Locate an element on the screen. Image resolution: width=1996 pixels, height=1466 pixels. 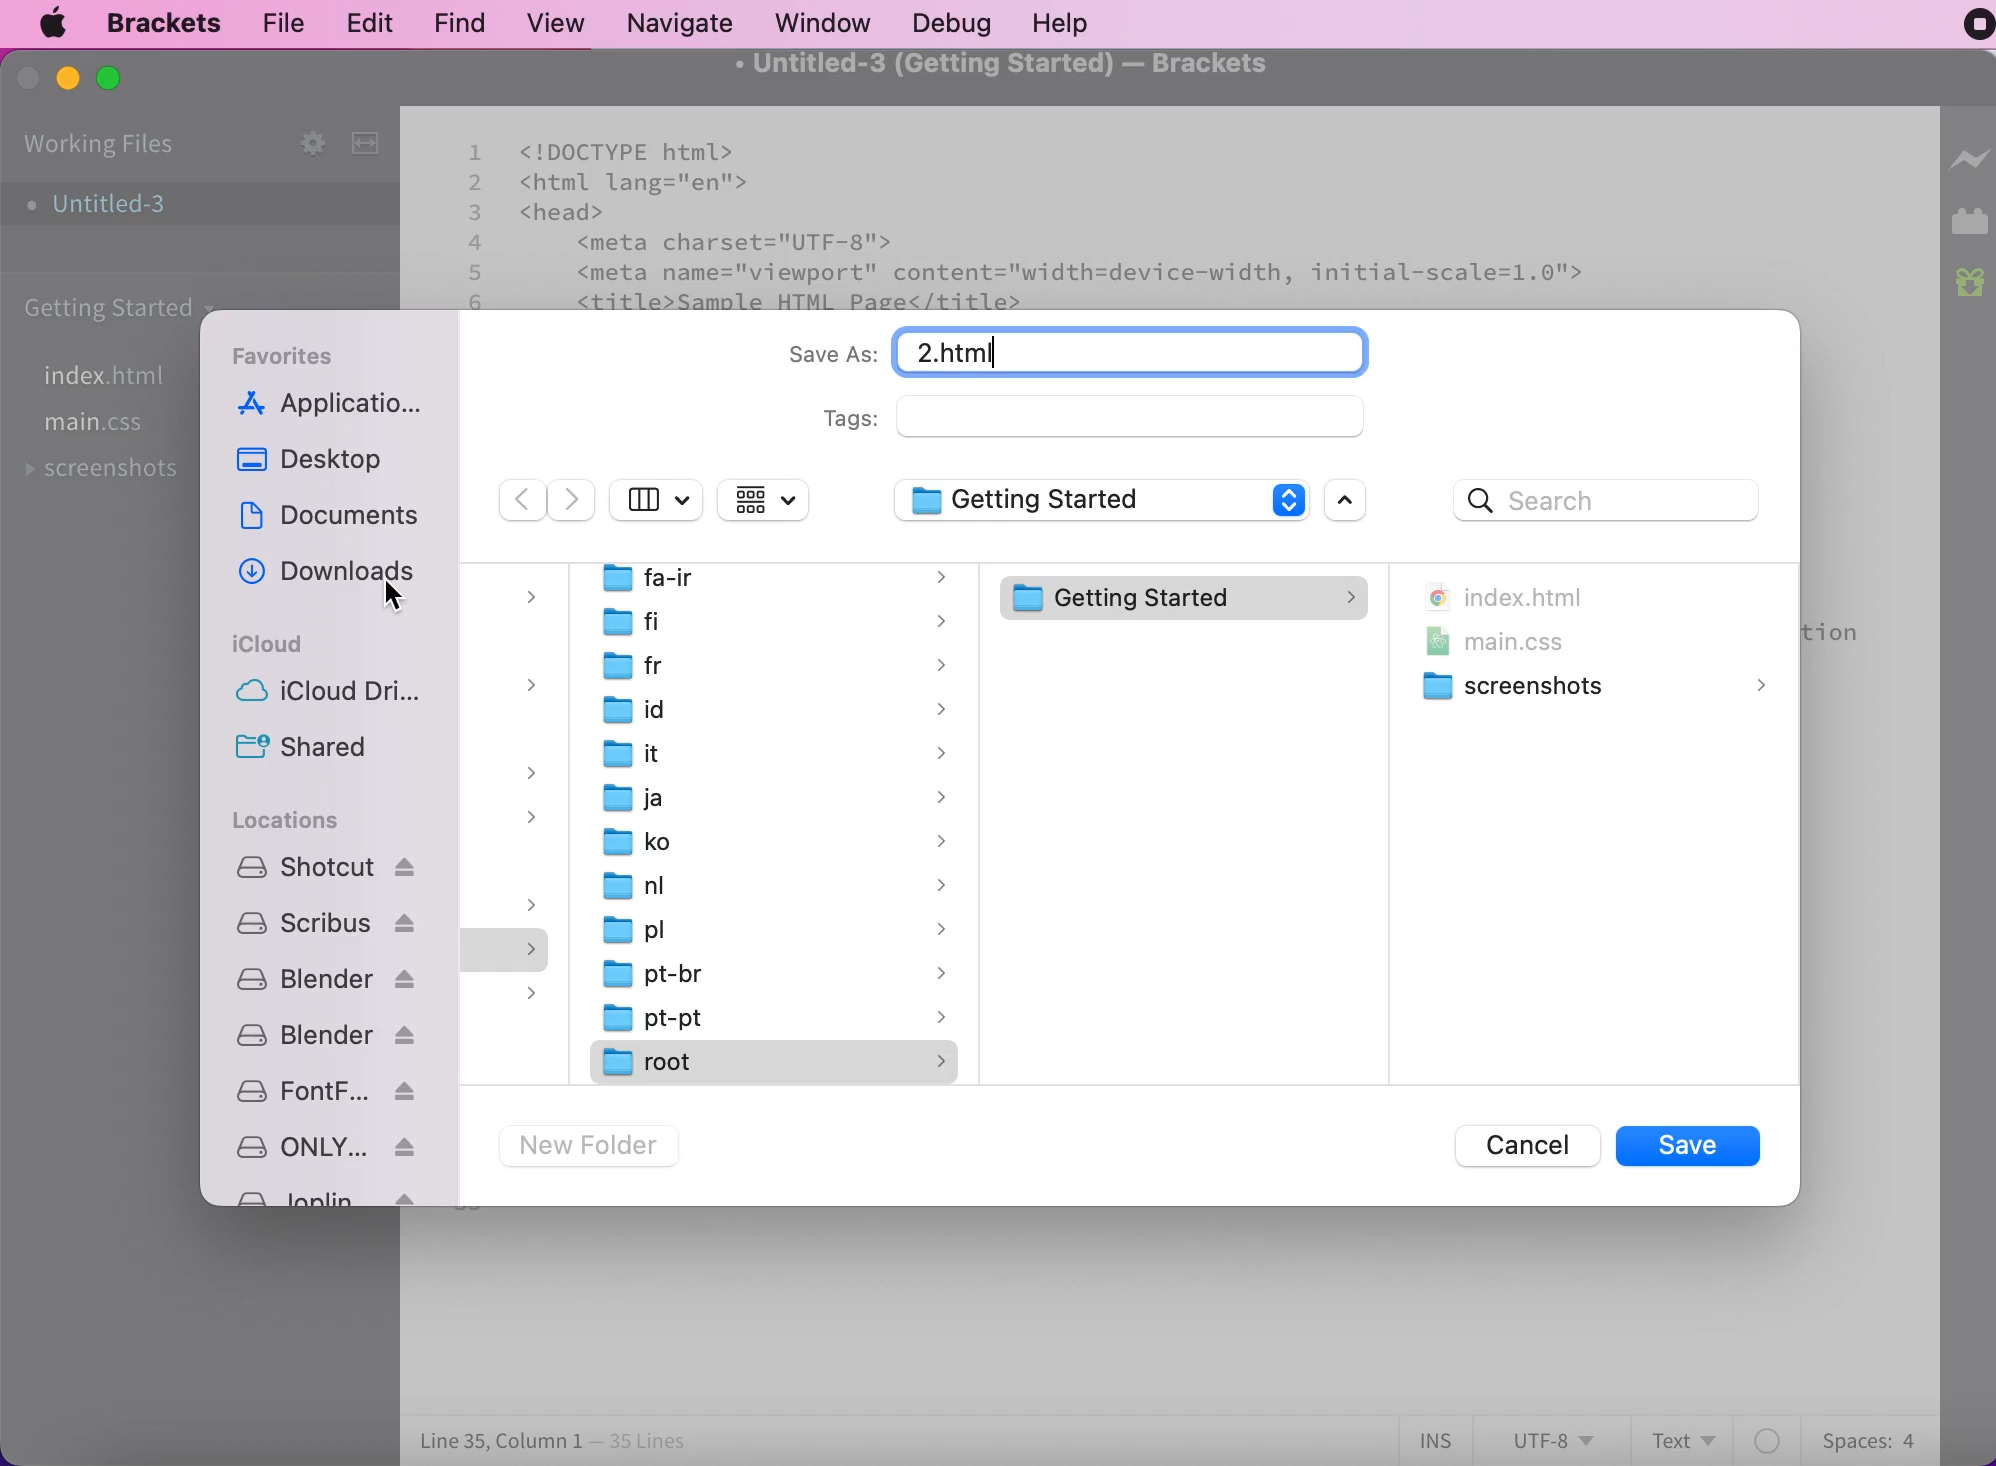
next is located at coordinates (574, 498).